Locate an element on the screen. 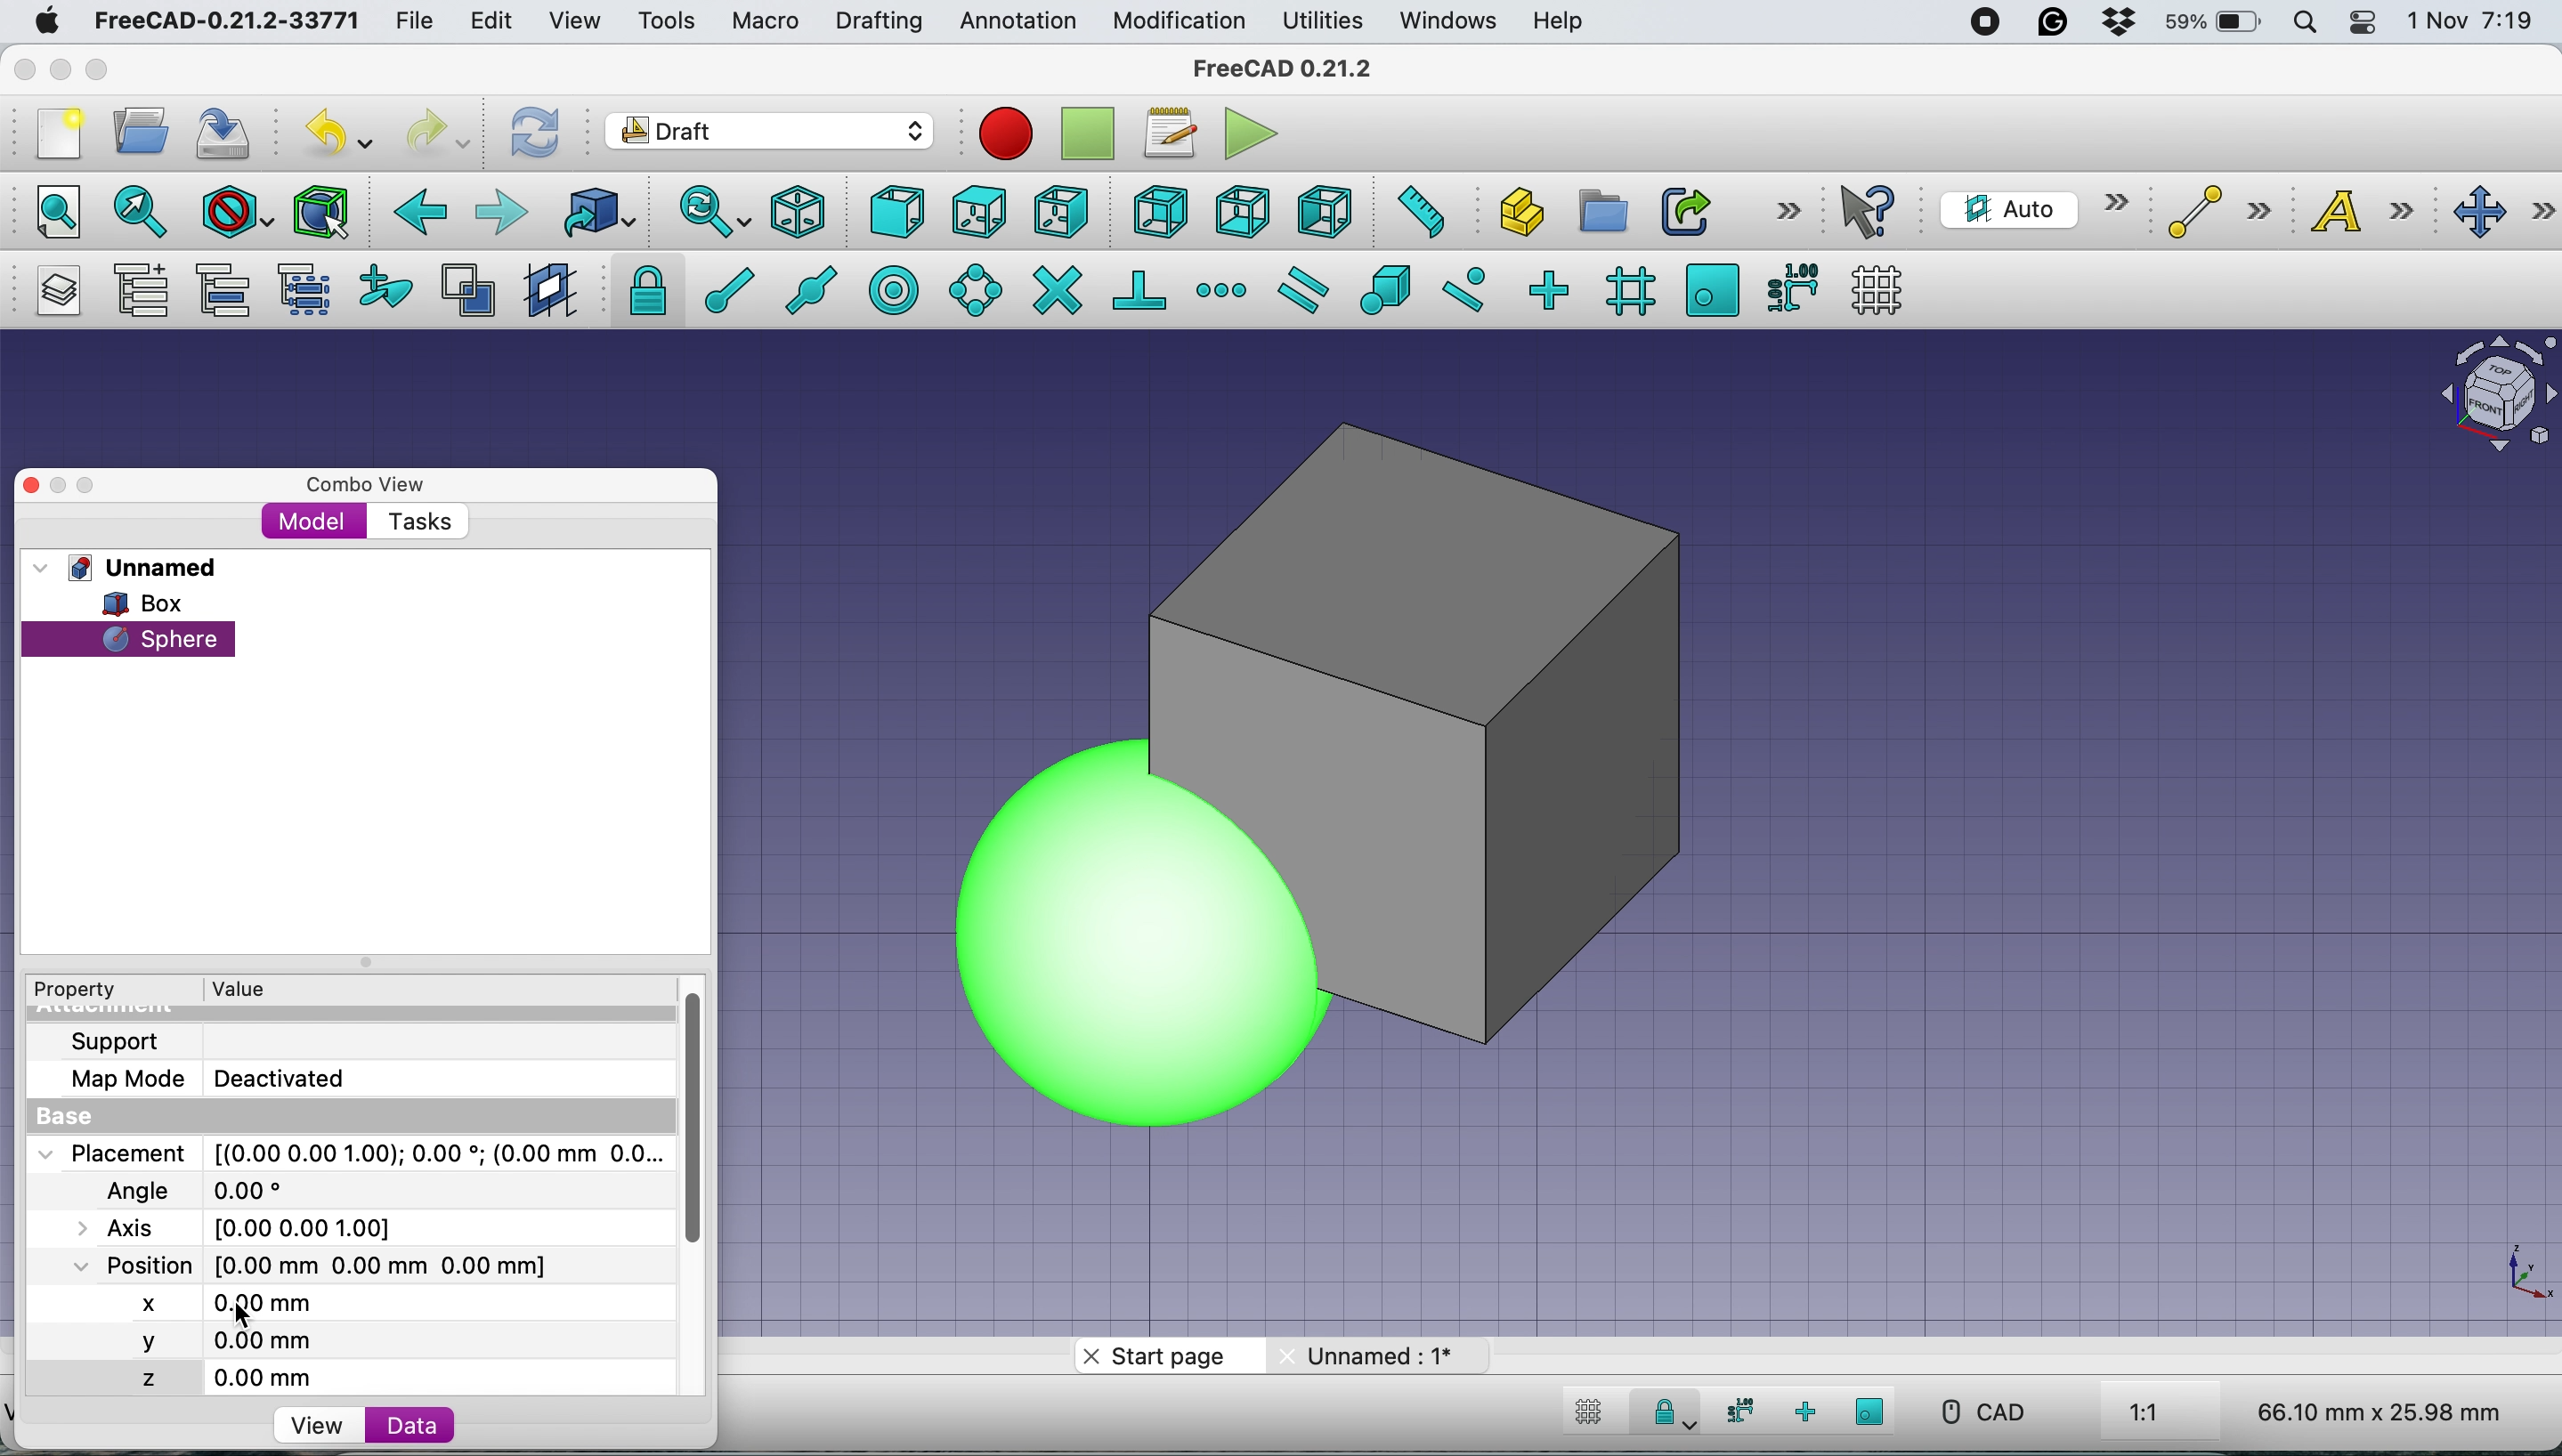 This screenshot has height=1456, width=2562. macros is located at coordinates (1168, 133).